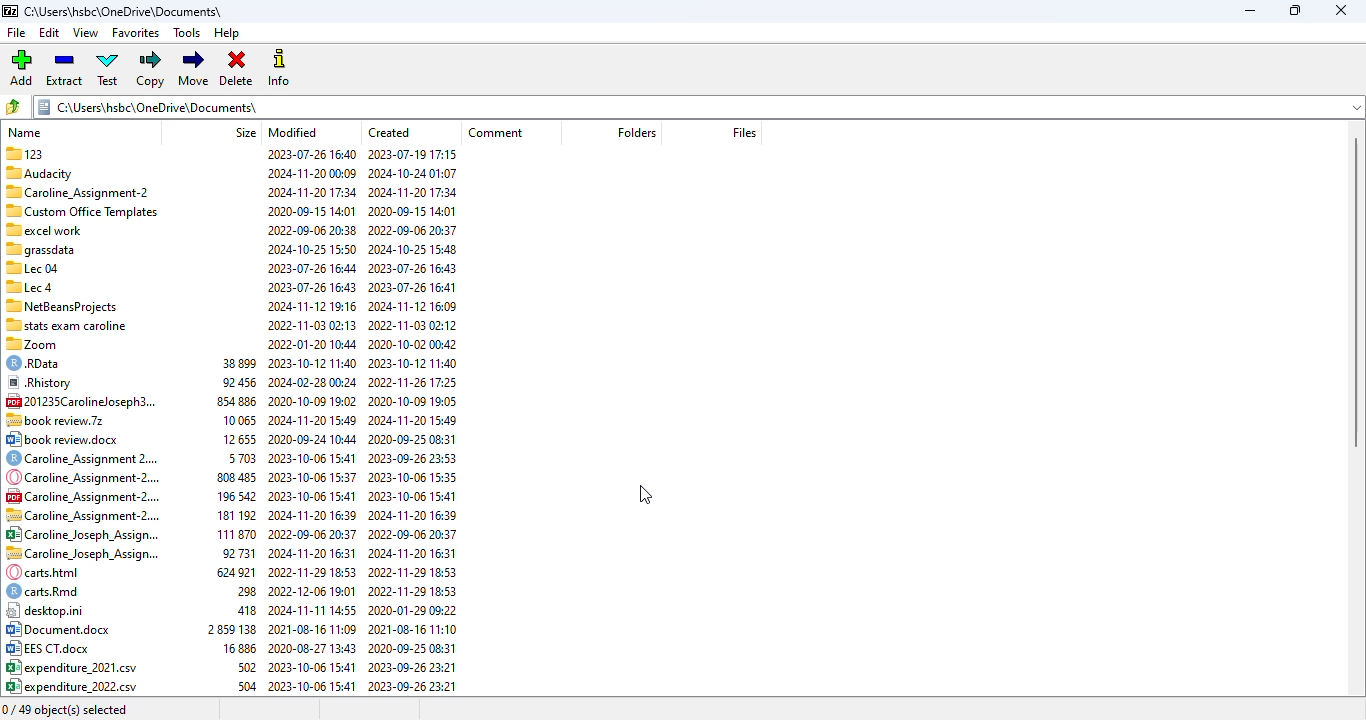 Image resolution: width=1366 pixels, height=720 pixels. I want to click on created date & time, so click(413, 421).